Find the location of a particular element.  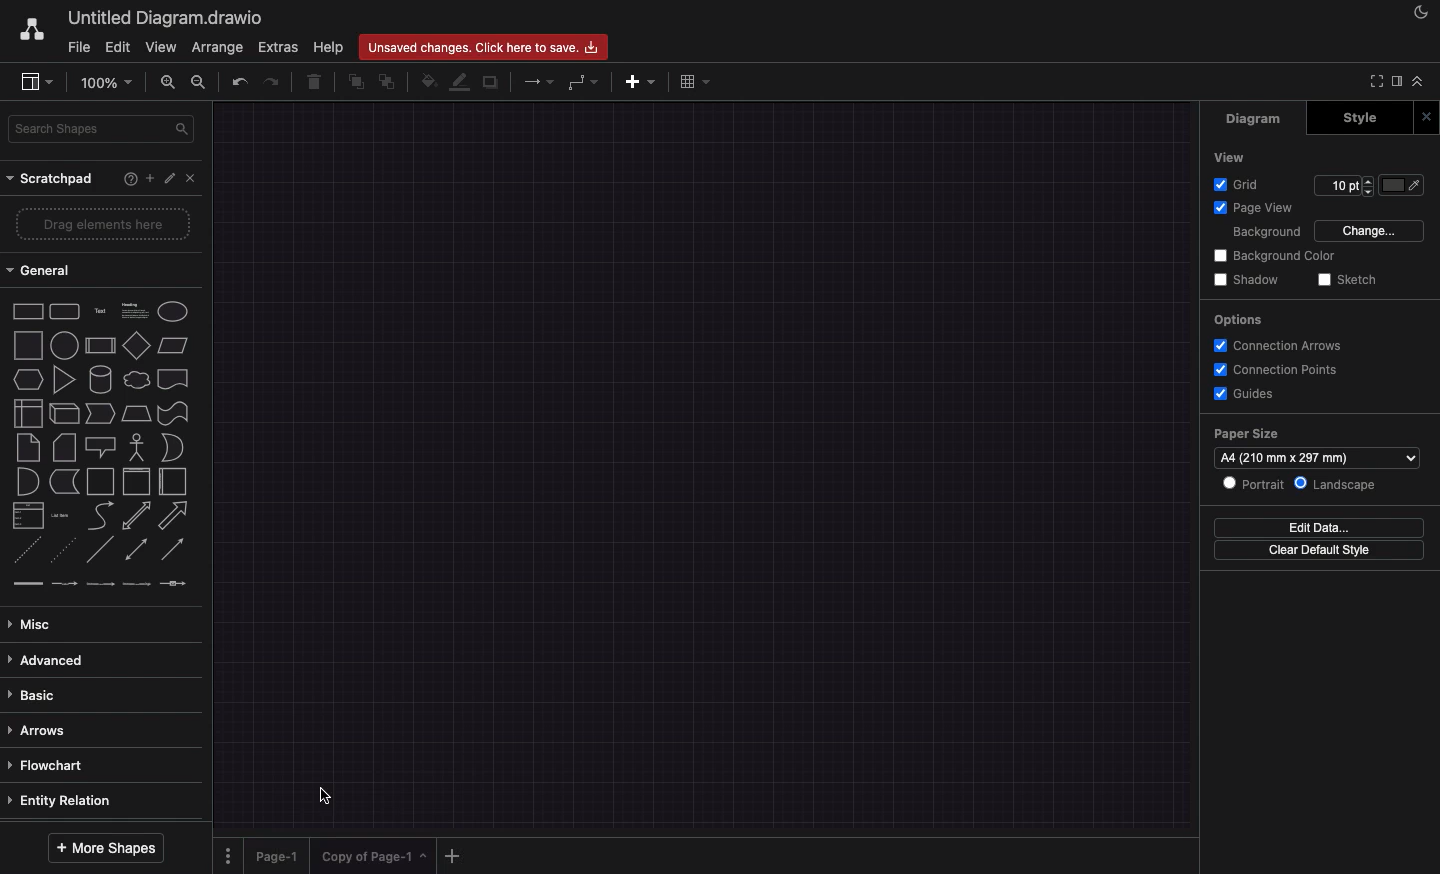

diagram is located at coordinates (1255, 120).